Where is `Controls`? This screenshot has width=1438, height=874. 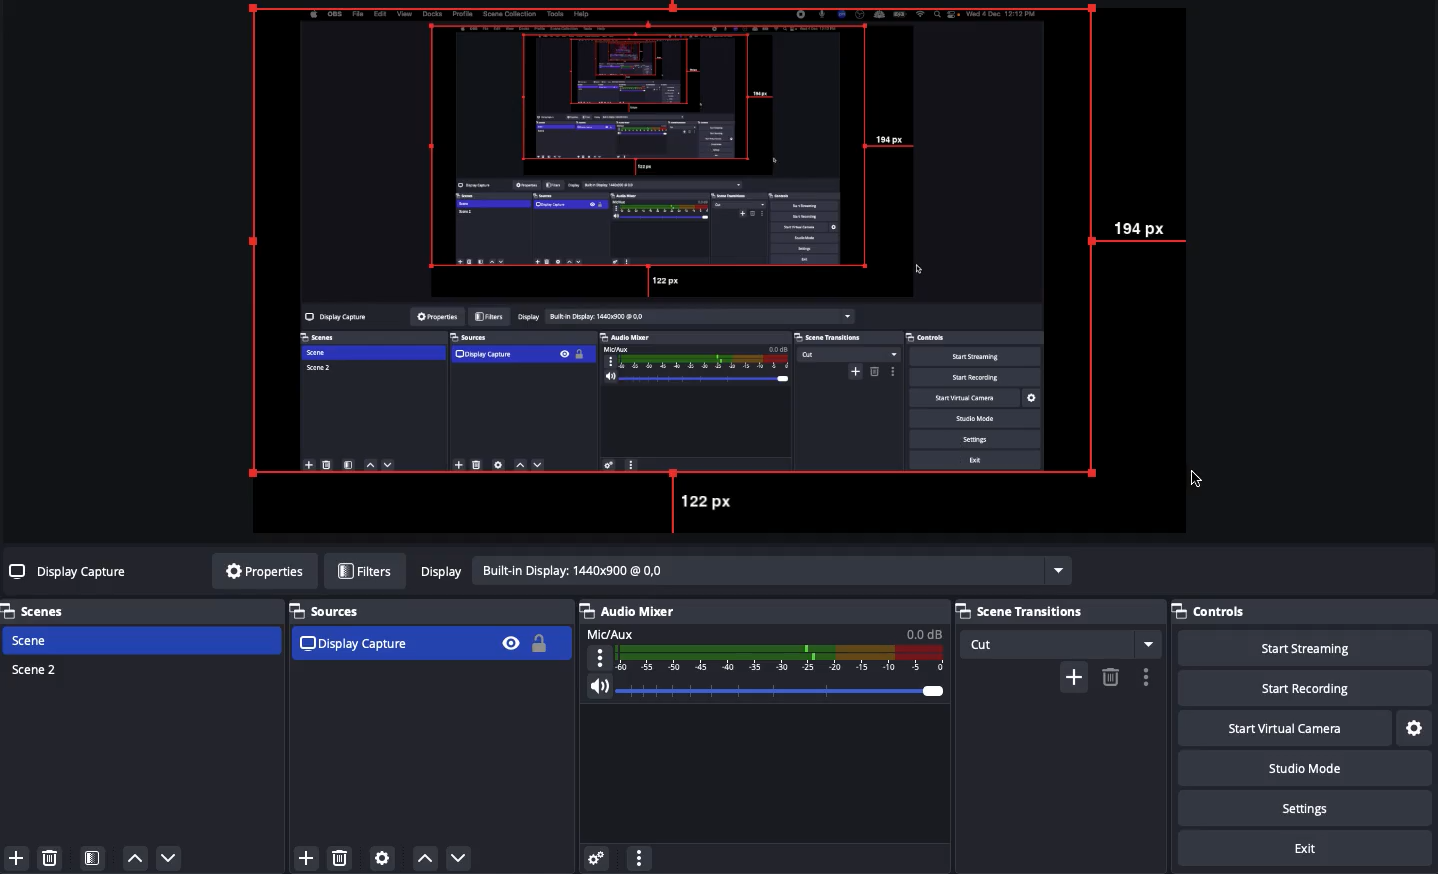
Controls is located at coordinates (1234, 613).